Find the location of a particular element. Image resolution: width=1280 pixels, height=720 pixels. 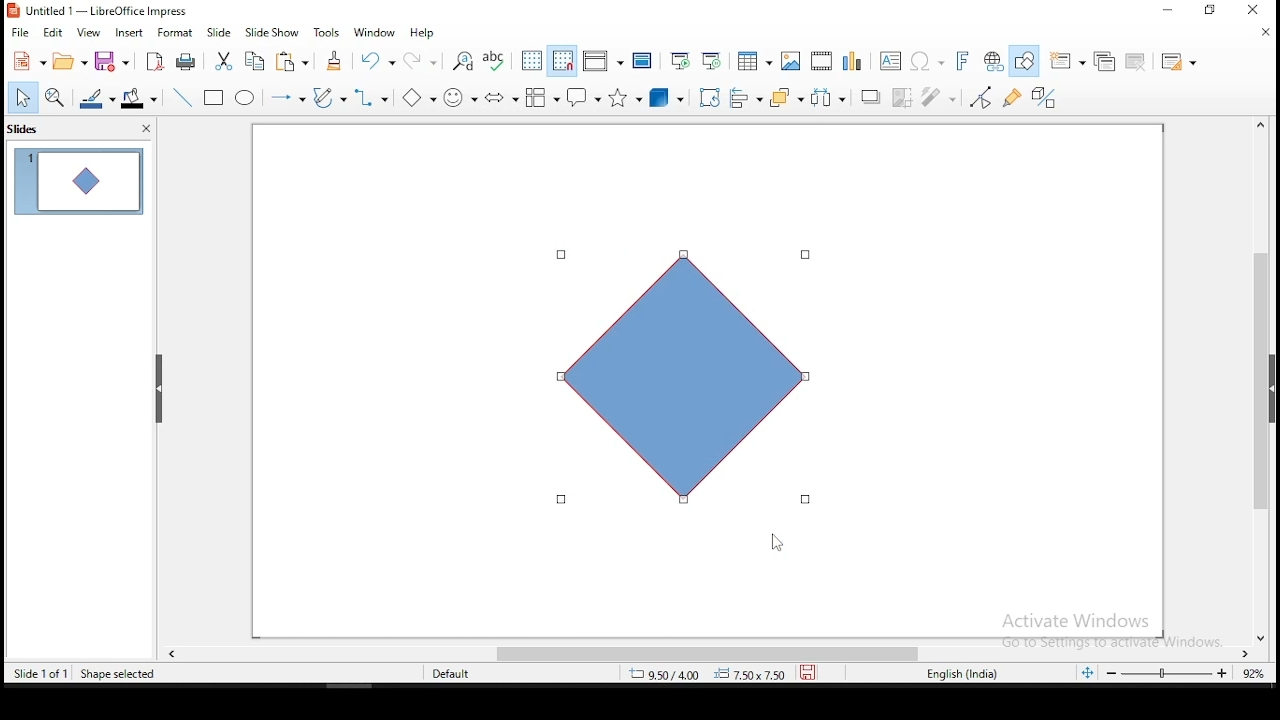

 is located at coordinates (963, 61).